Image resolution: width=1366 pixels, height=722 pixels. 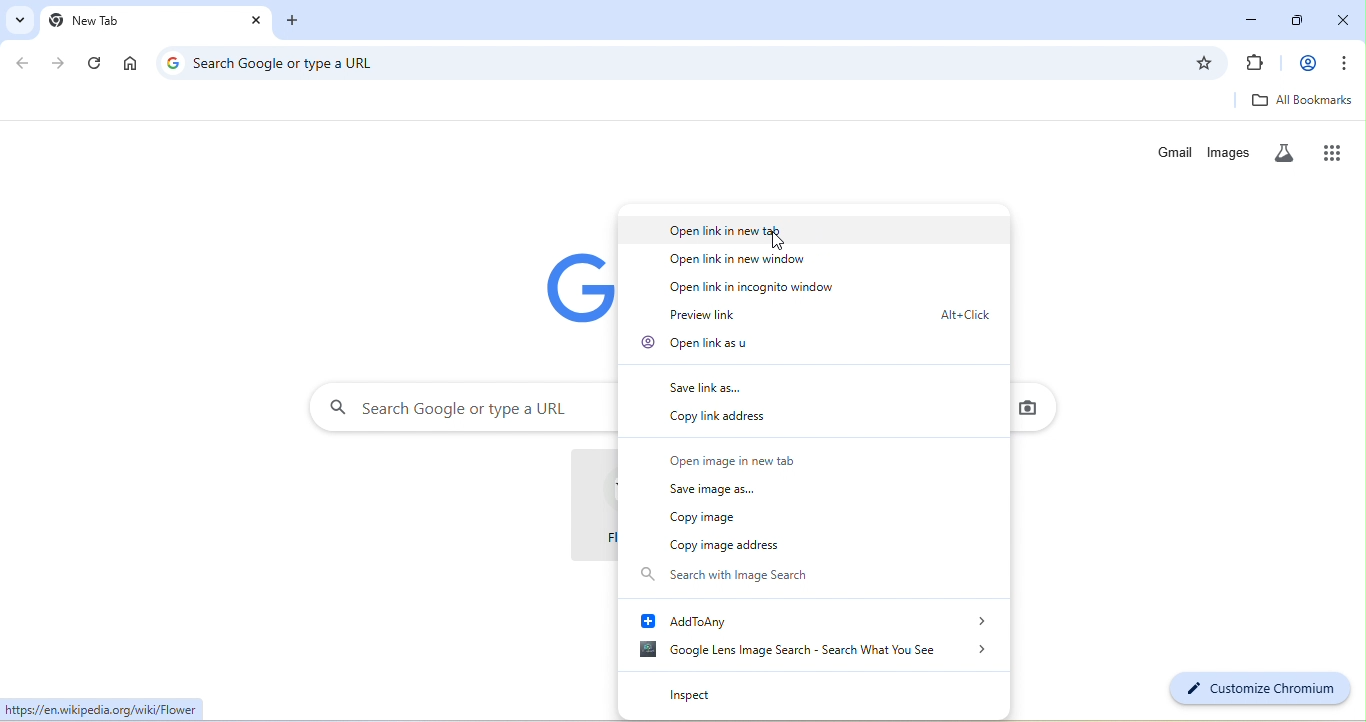 I want to click on google lens image search, so click(x=805, y=652).